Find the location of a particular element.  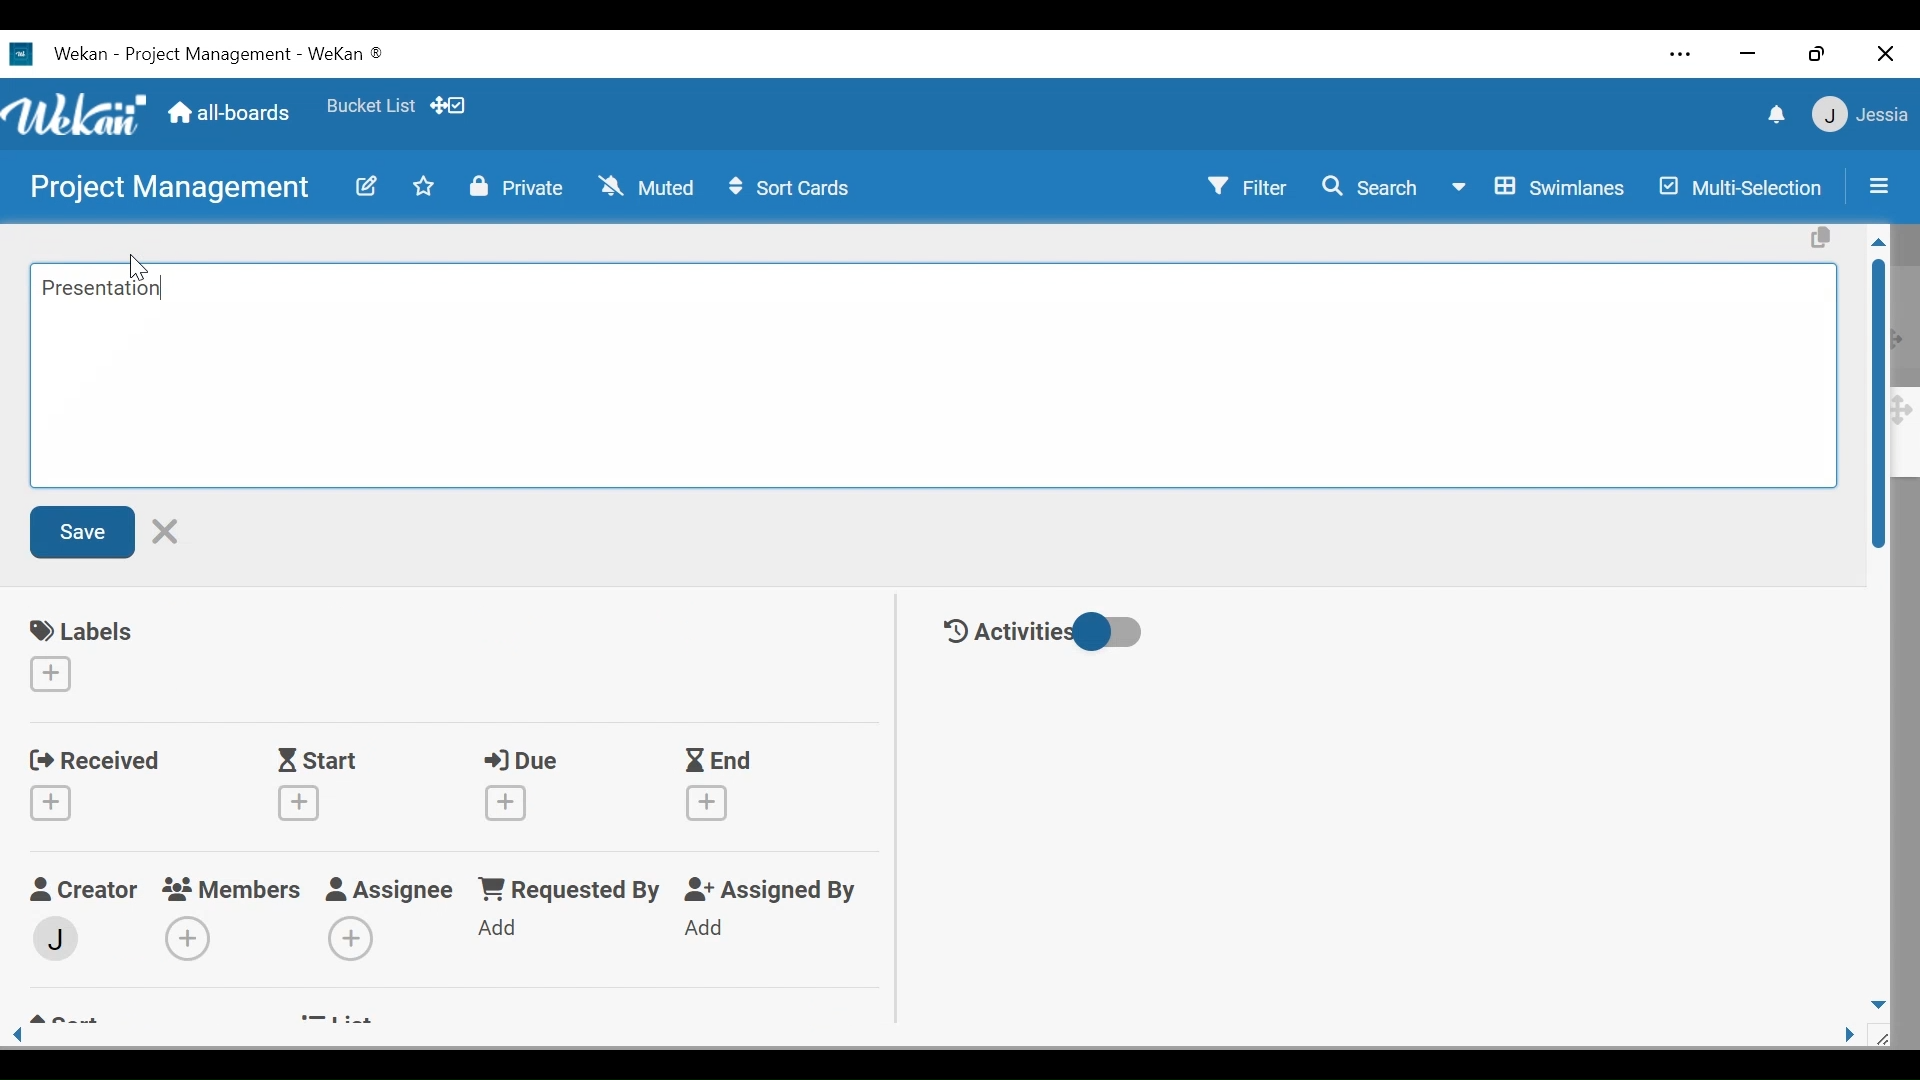

Scroll up is located at coordinates (1876, 242).